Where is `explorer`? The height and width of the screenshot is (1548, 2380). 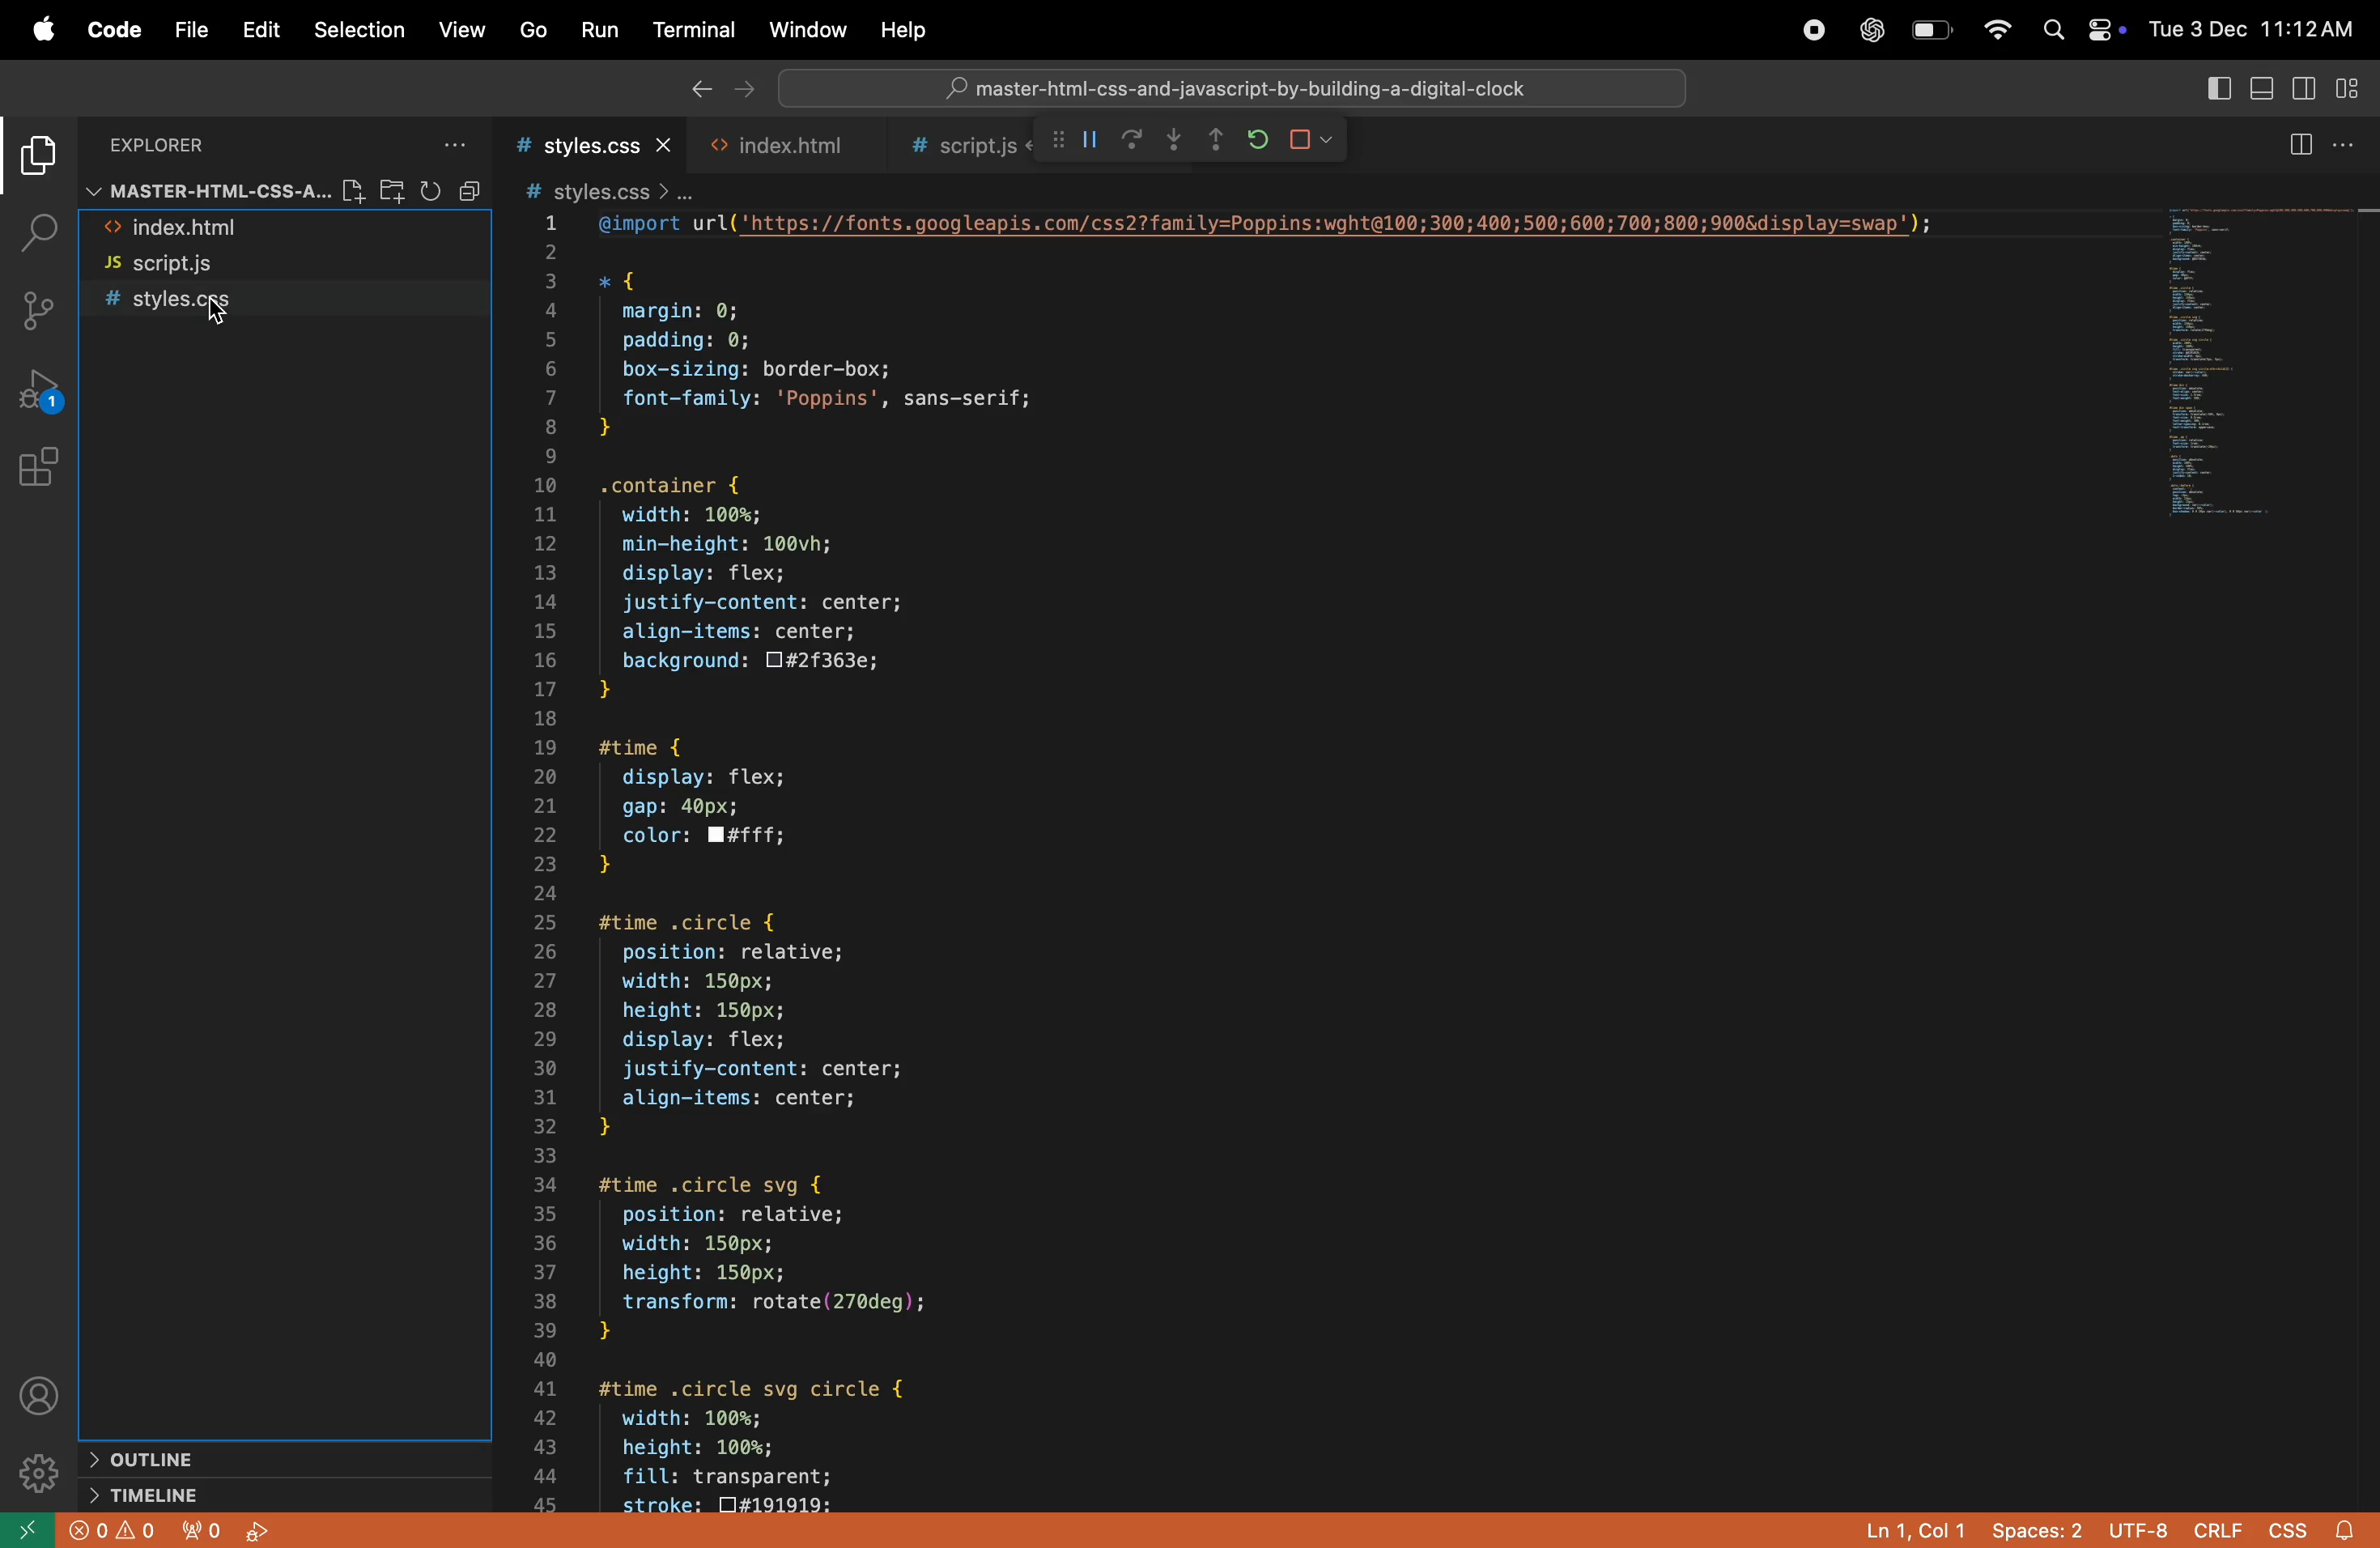
explorer is located at coordinates (189, 145).